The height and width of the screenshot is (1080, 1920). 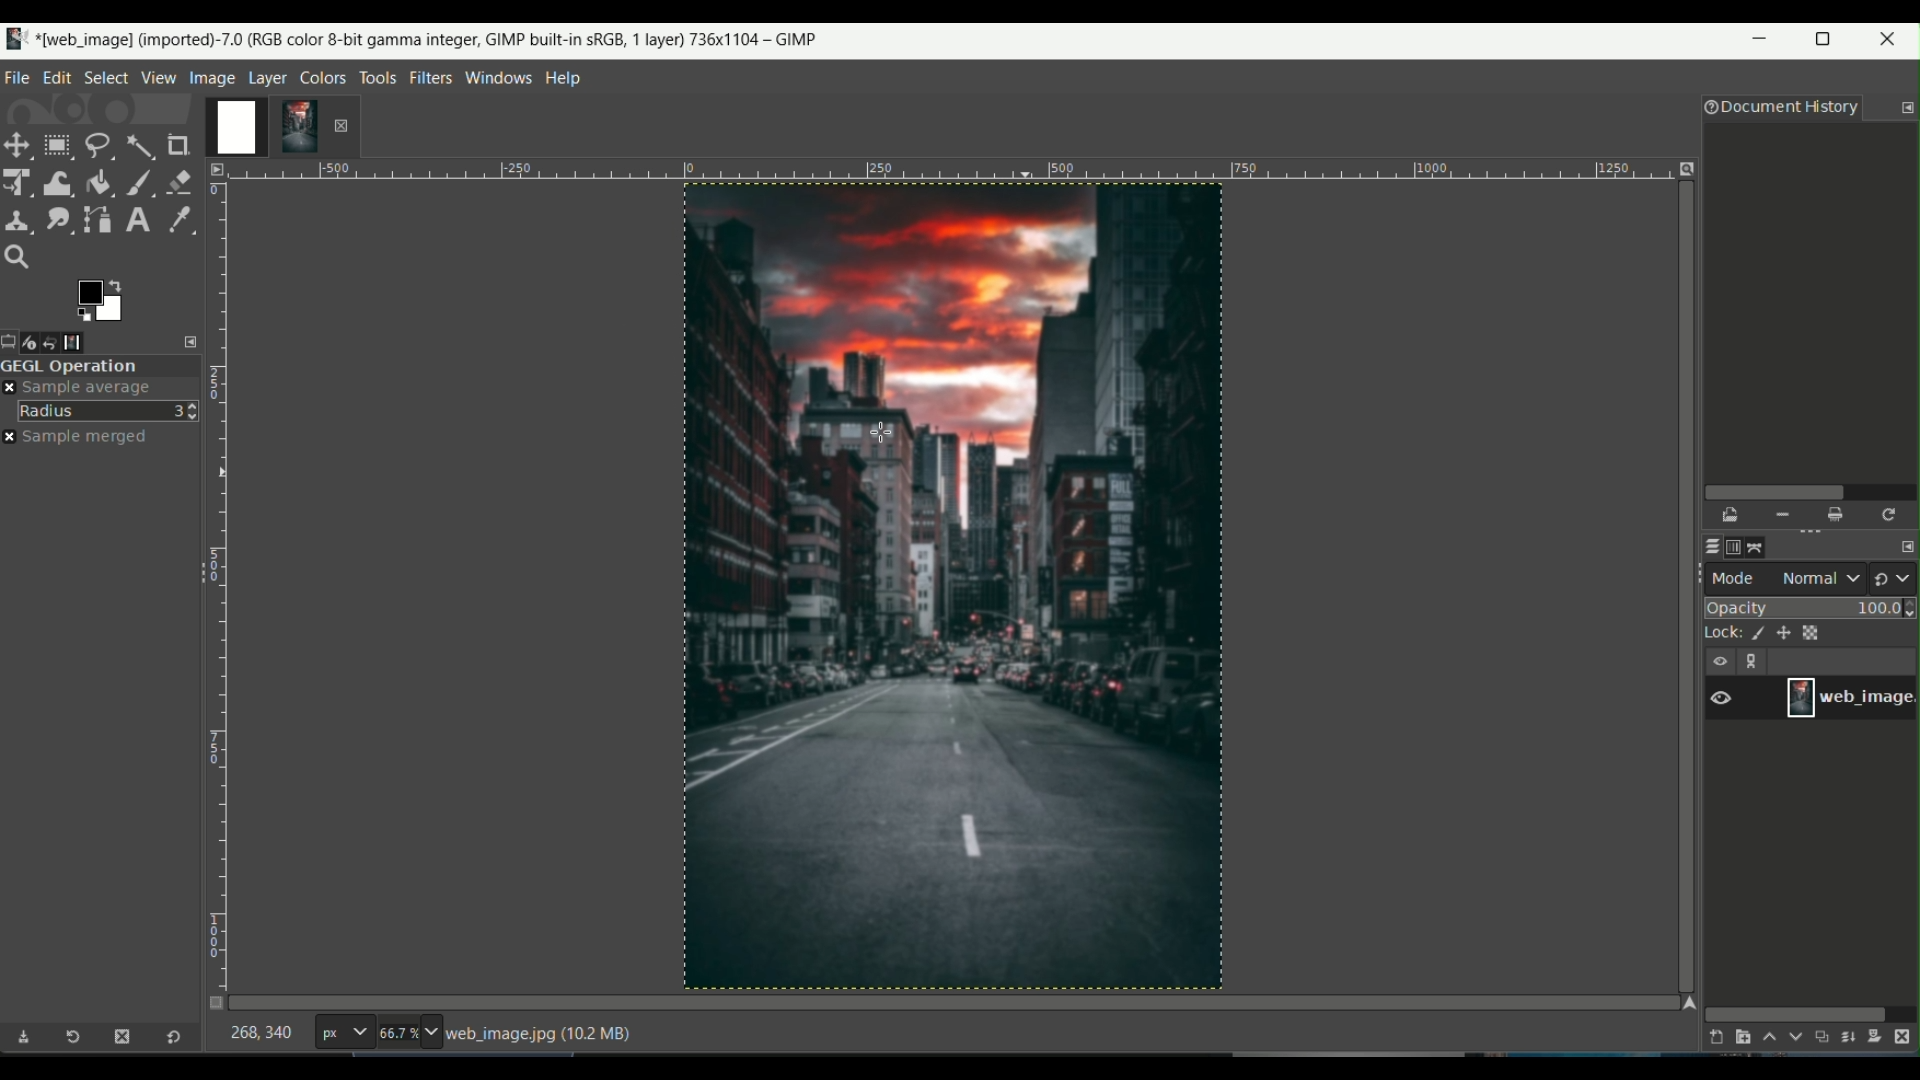 I want to click on free select tool, so click(x=98, y=143).